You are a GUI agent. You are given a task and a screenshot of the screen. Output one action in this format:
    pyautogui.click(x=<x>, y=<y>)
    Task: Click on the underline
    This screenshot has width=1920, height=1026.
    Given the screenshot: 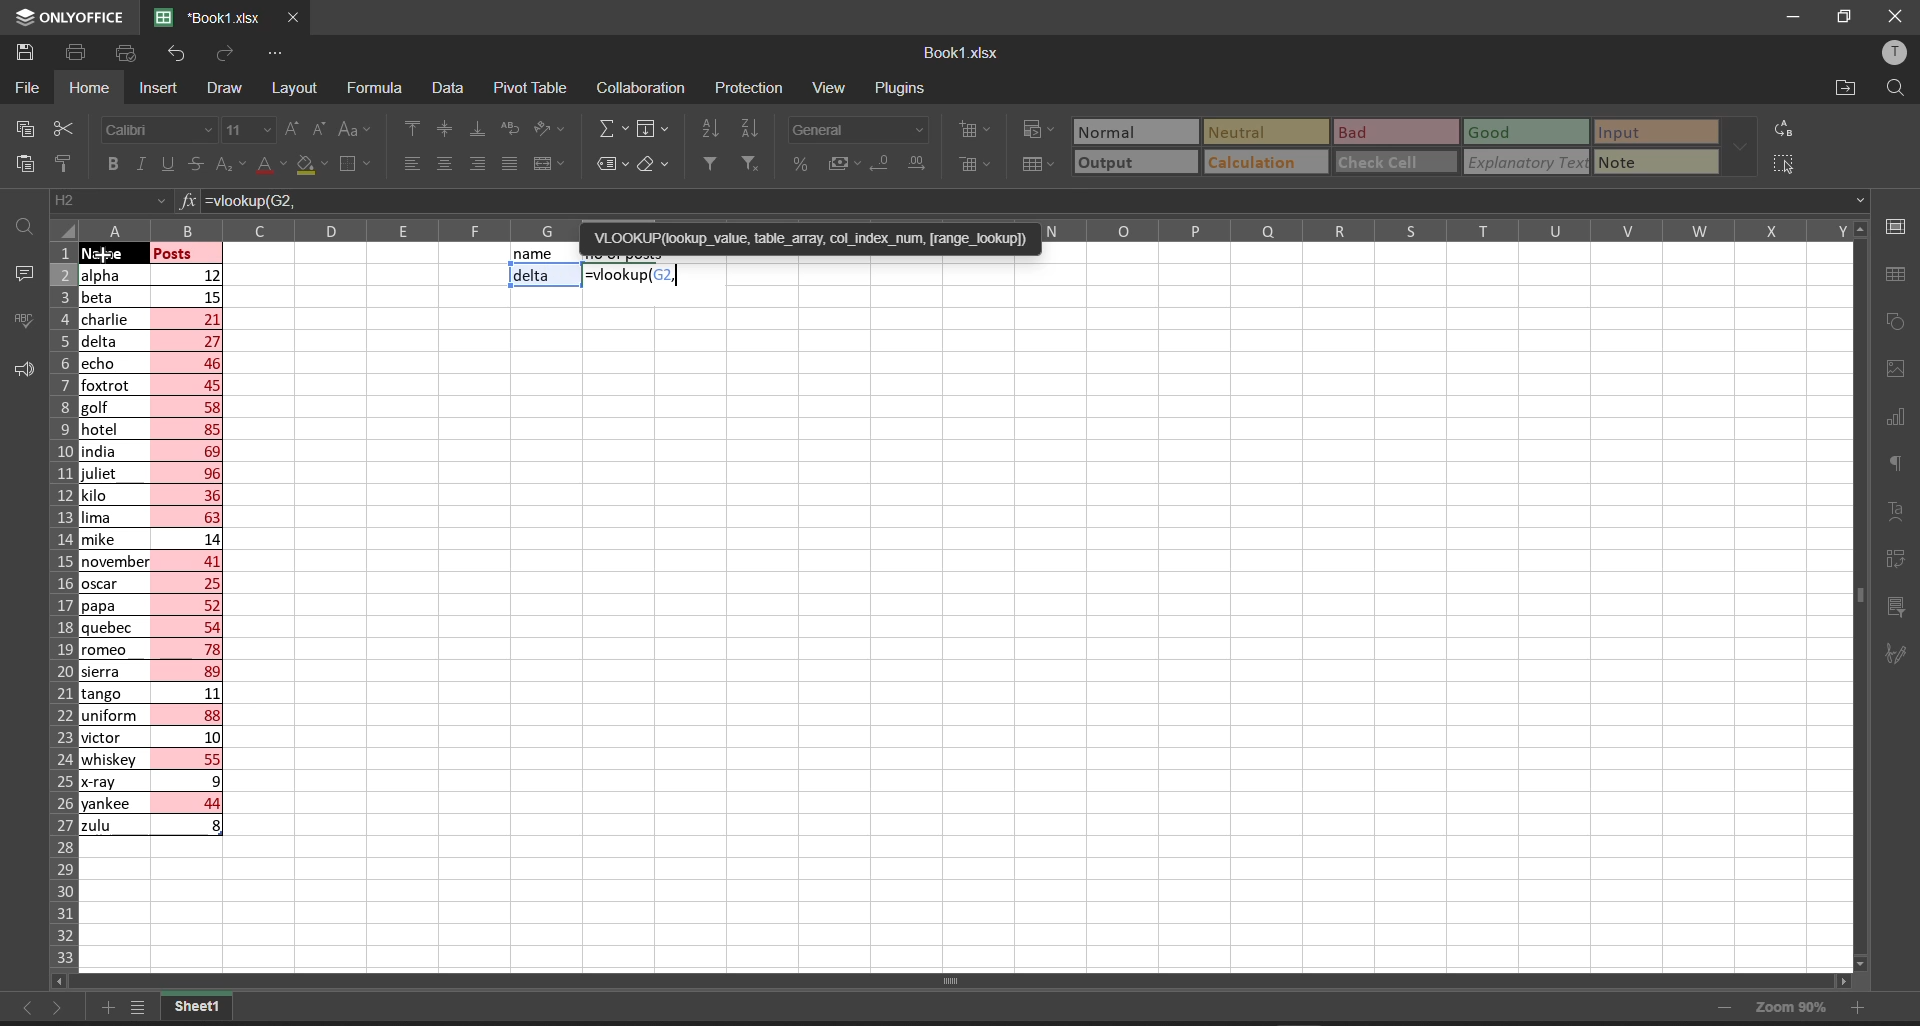 What is the action you would take?
    pyautogui.click(x=164, y=162)
    